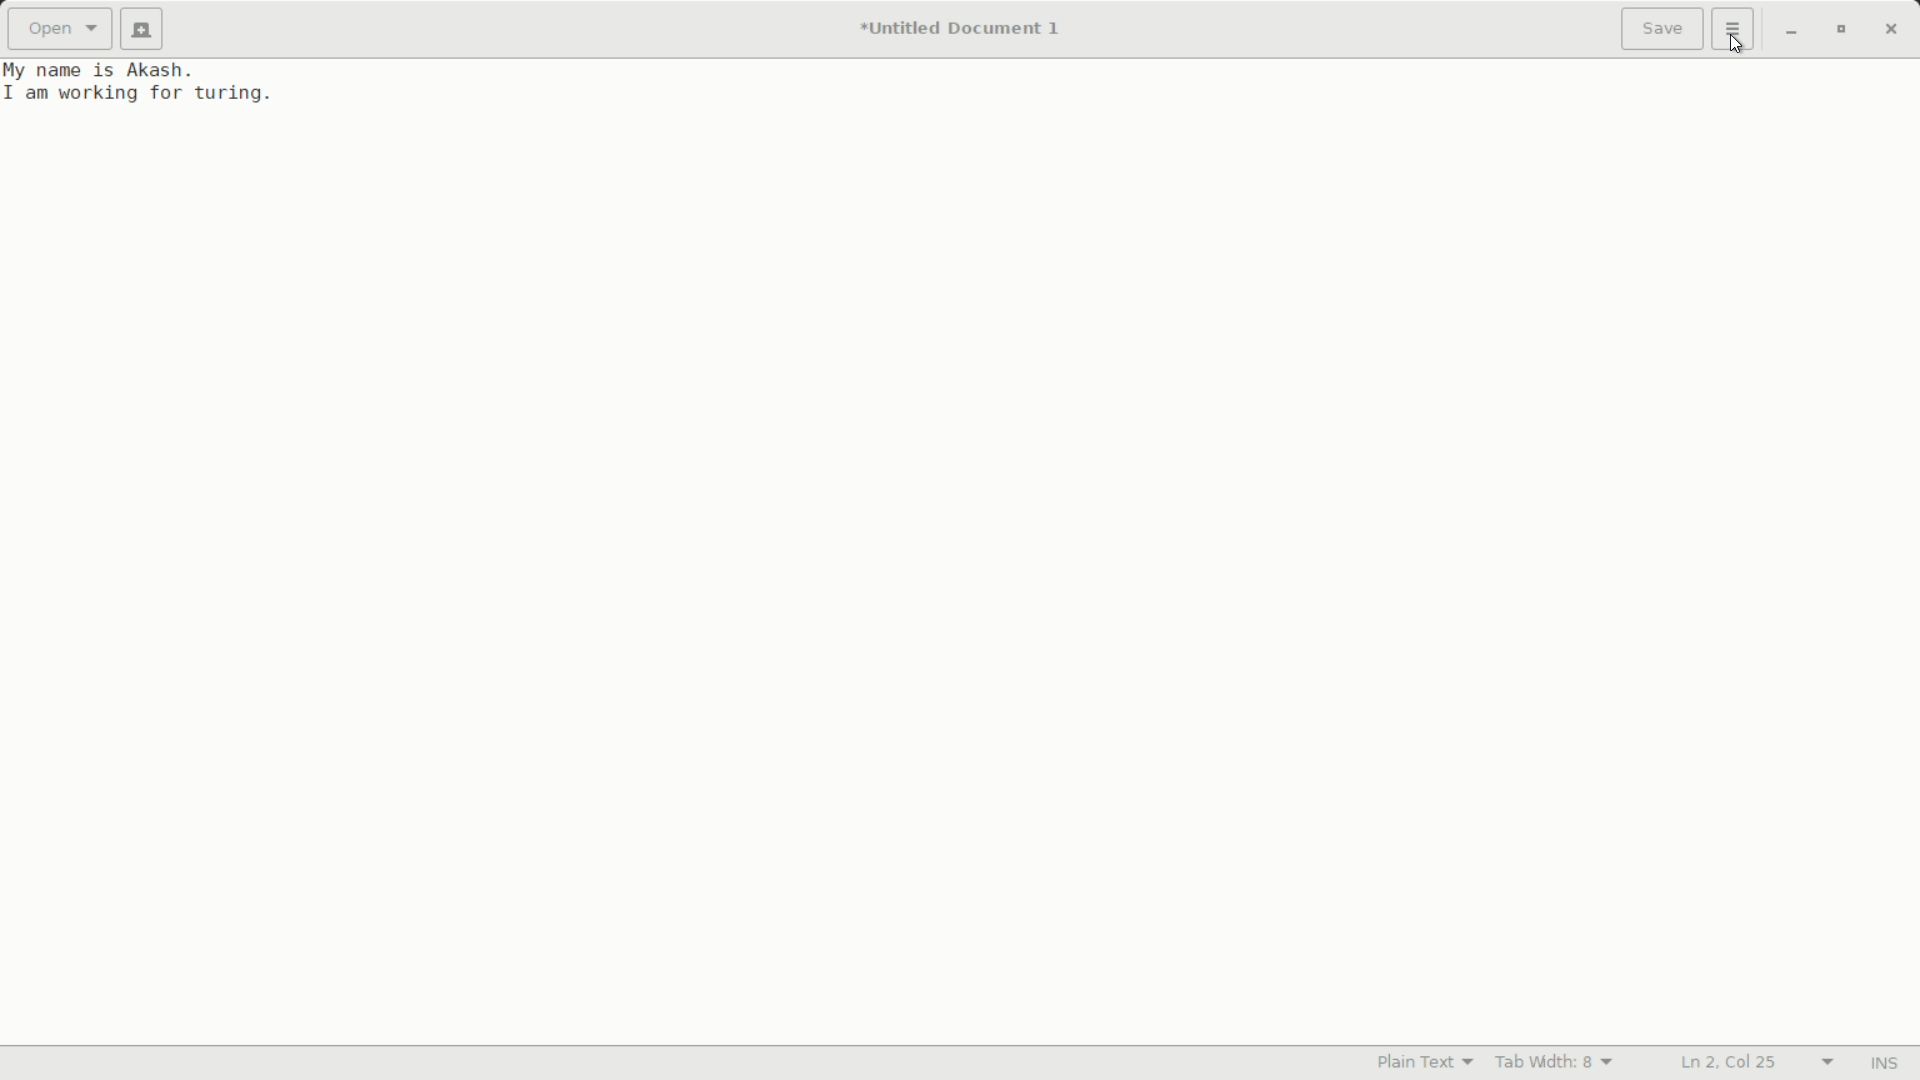 The width and height of the screenshot is (1920, 1080). I want to click on I am working for turing., so click(142, 94).